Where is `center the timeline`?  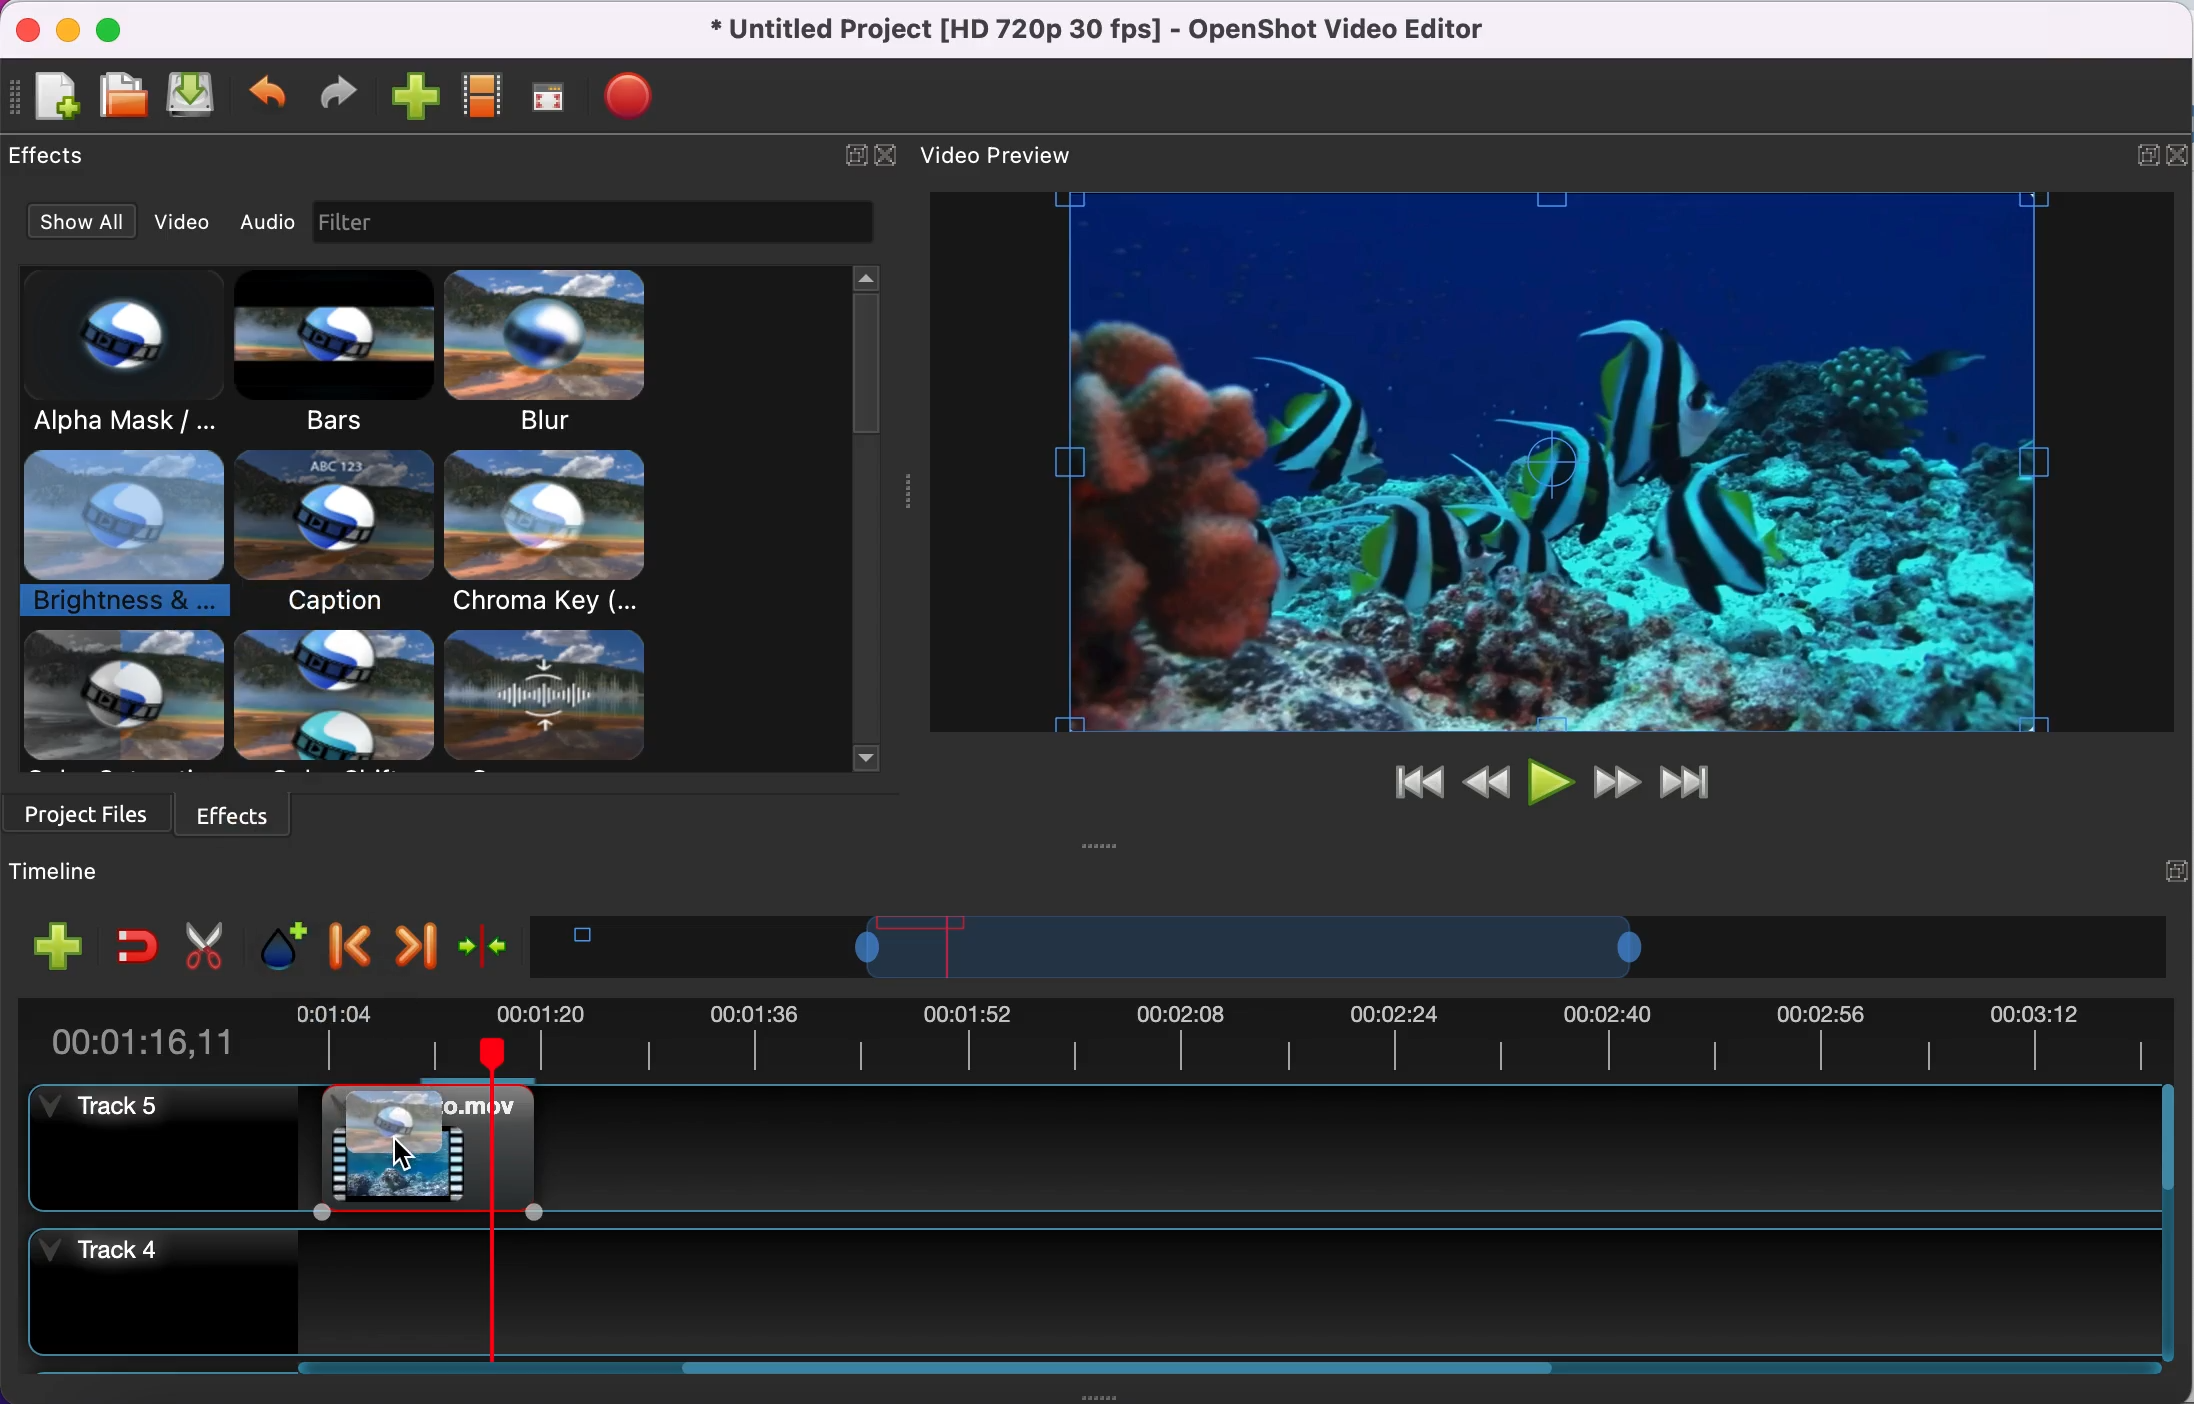 center the timeline is located at coordinates (485, 944).